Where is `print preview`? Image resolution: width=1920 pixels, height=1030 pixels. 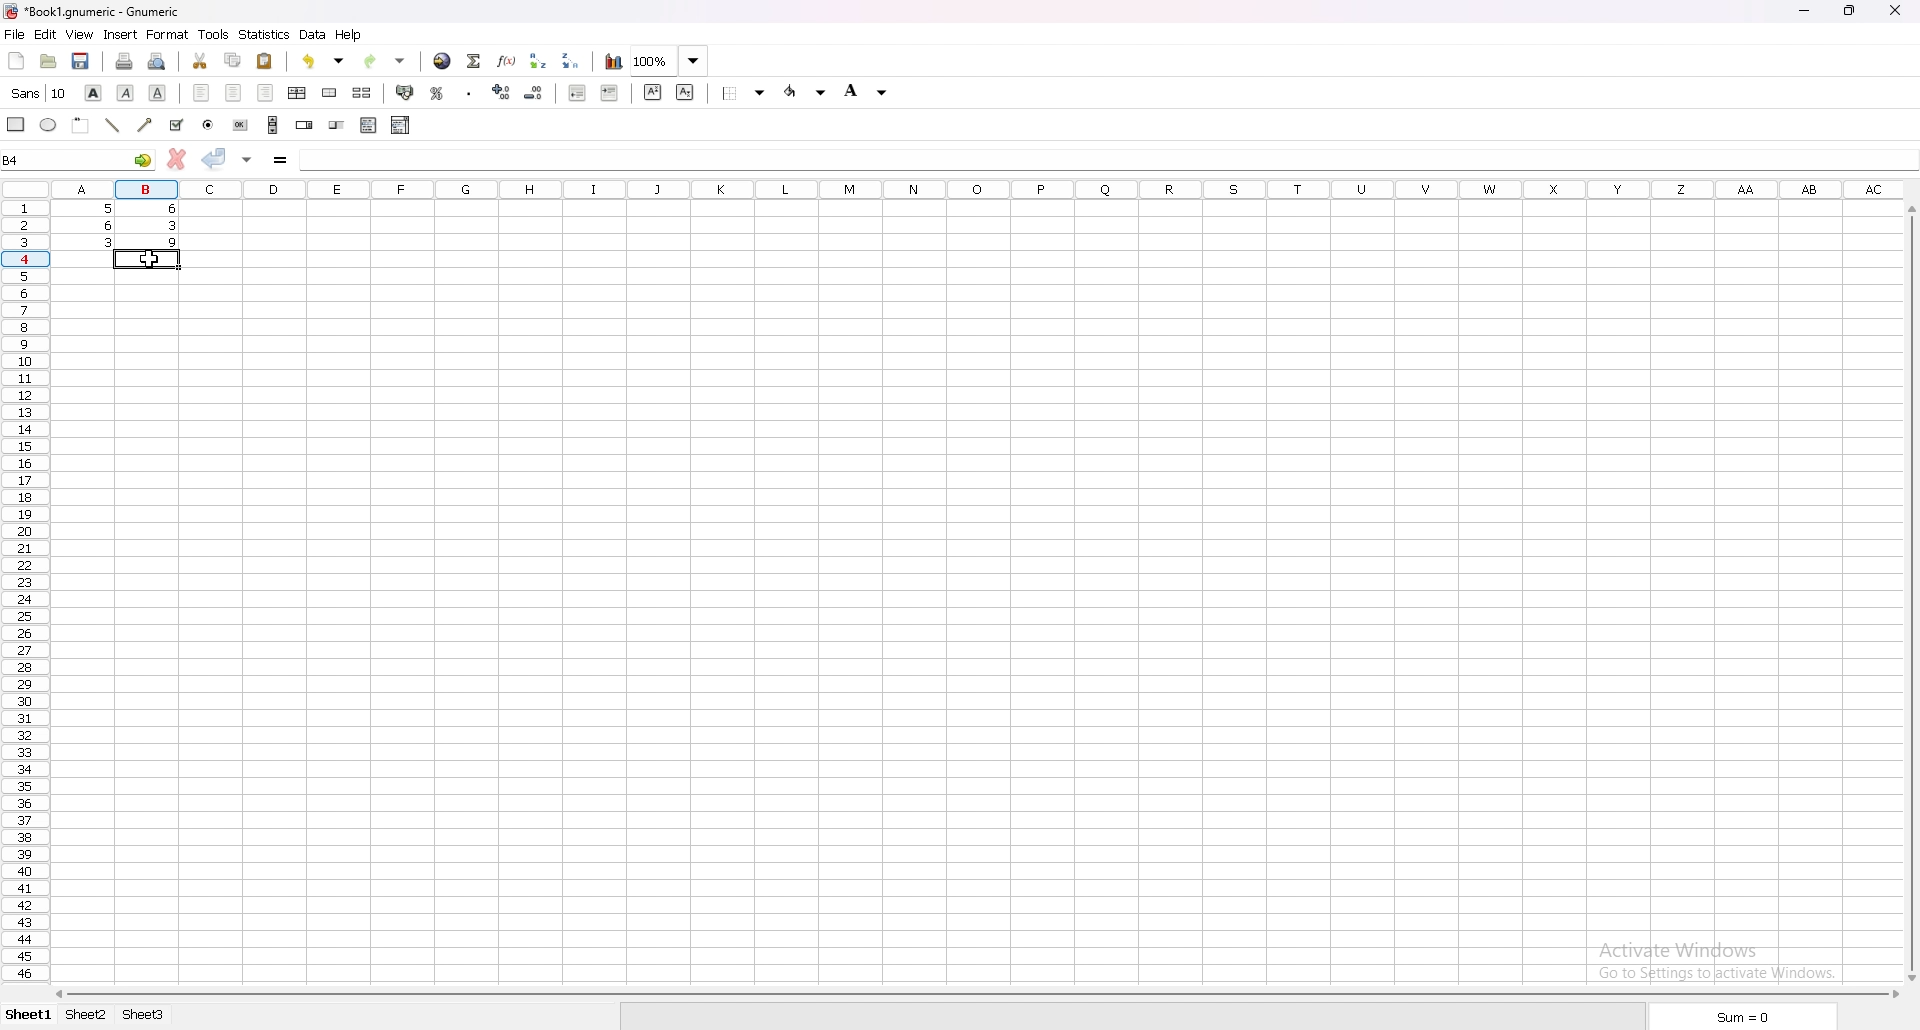
print preview is located at coordinates (158, 60).